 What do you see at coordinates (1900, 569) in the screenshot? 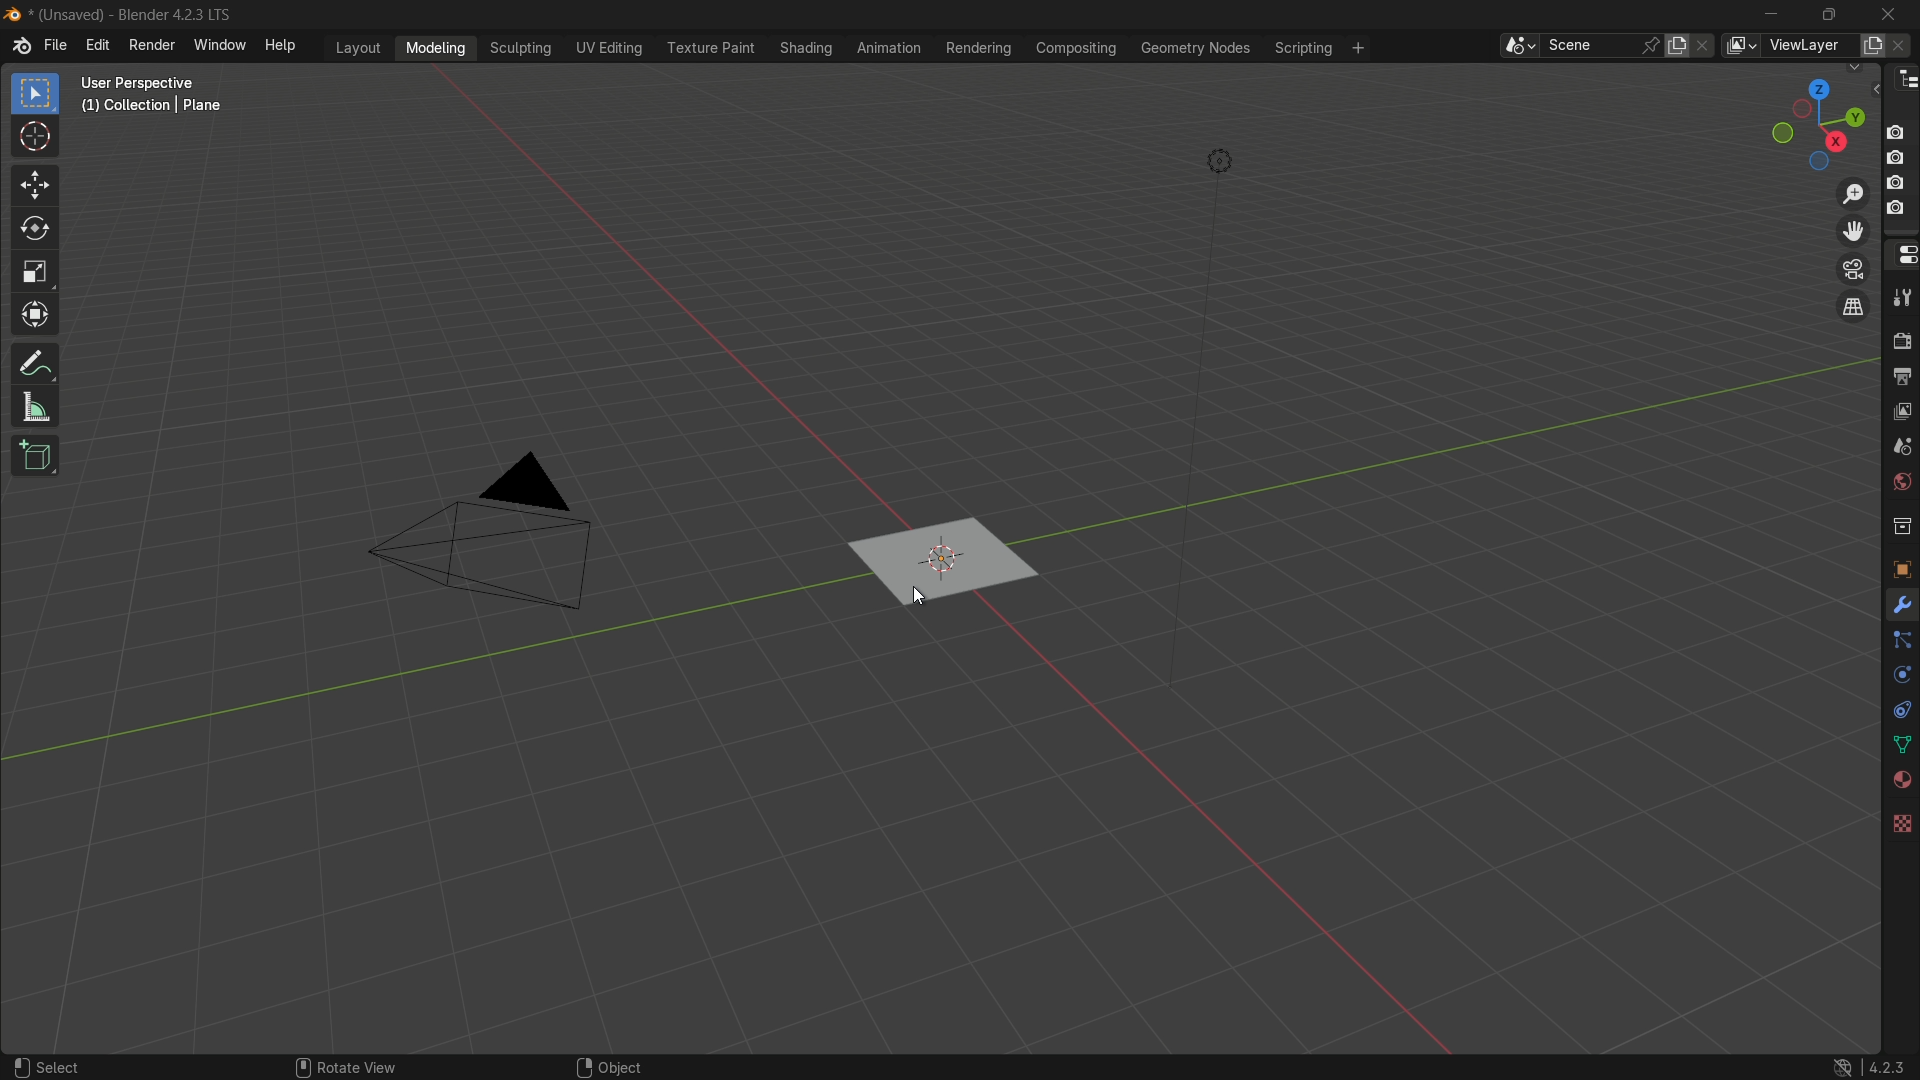
I see `object` at bounding box center [1900, 569].